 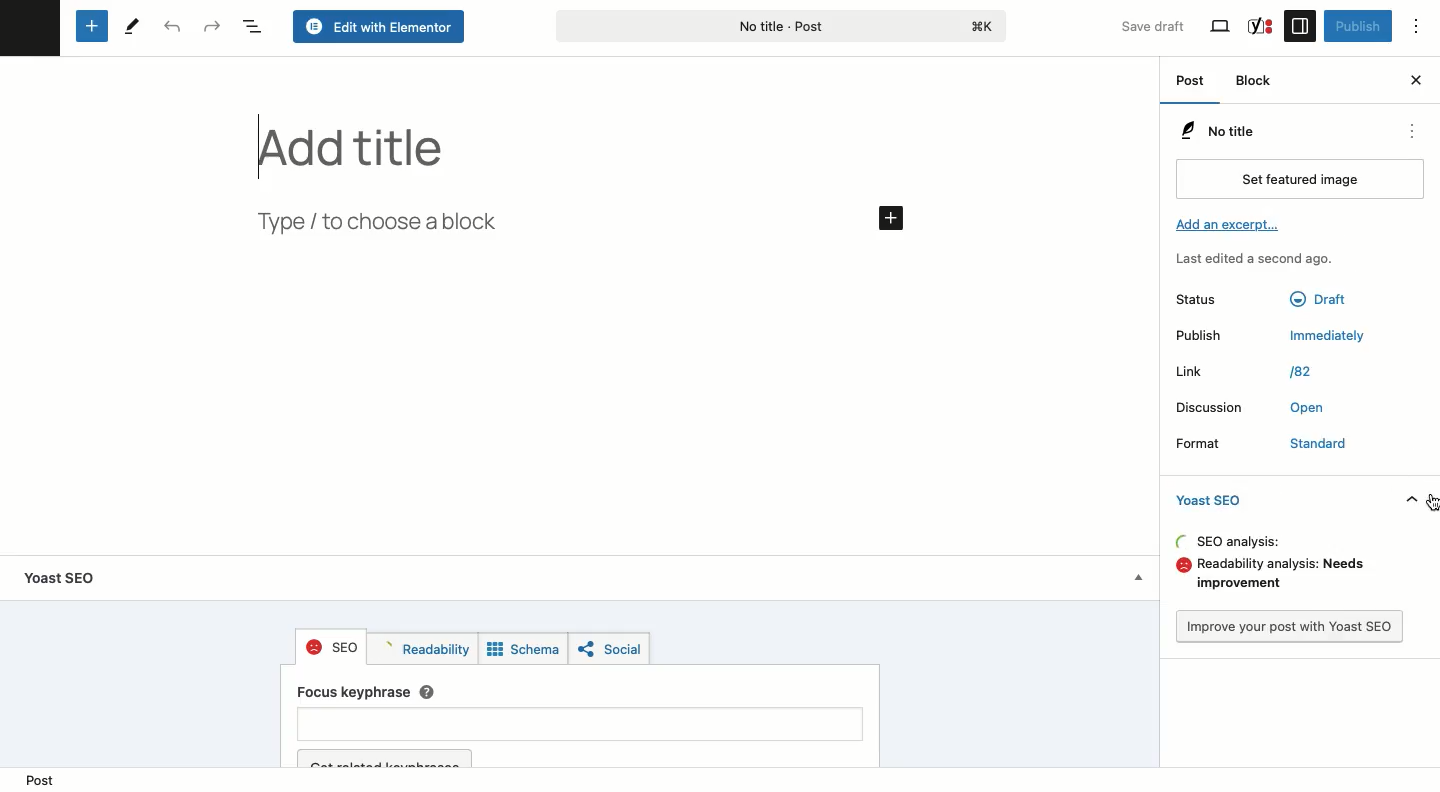 What do you see at coordinates (1408, 132) in the screenshot?
I see `Actions` at bounding box center [1408, 132].